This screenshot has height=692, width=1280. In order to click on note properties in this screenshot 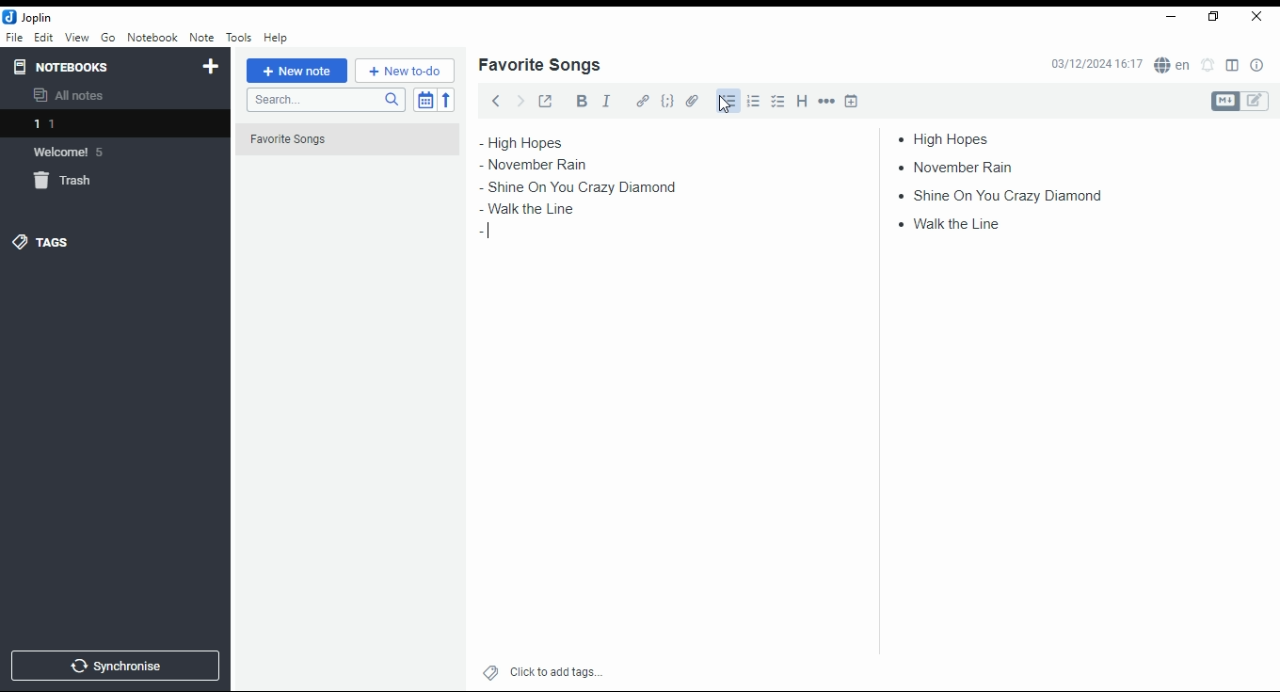, I will do `click(1258, 66)`.